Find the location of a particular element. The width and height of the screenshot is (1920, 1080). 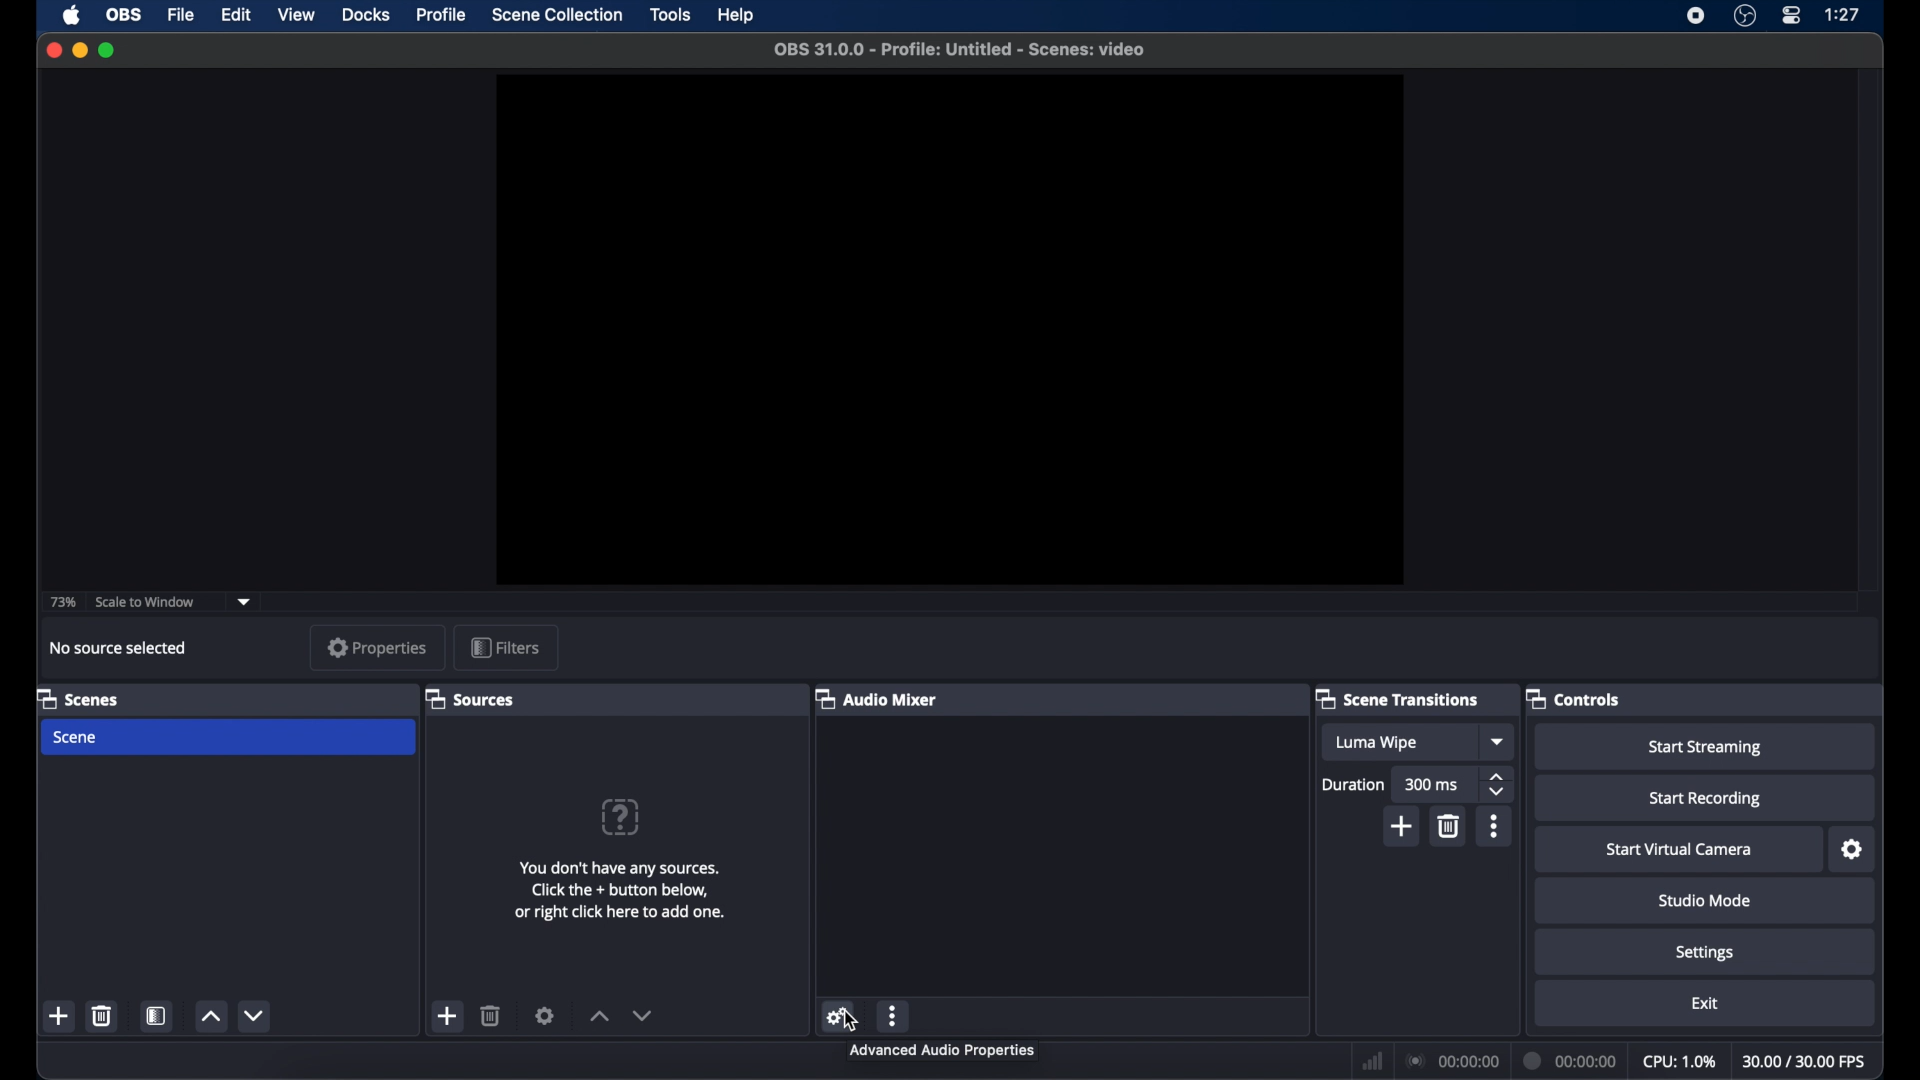

view is located at coordinates (298, 15).